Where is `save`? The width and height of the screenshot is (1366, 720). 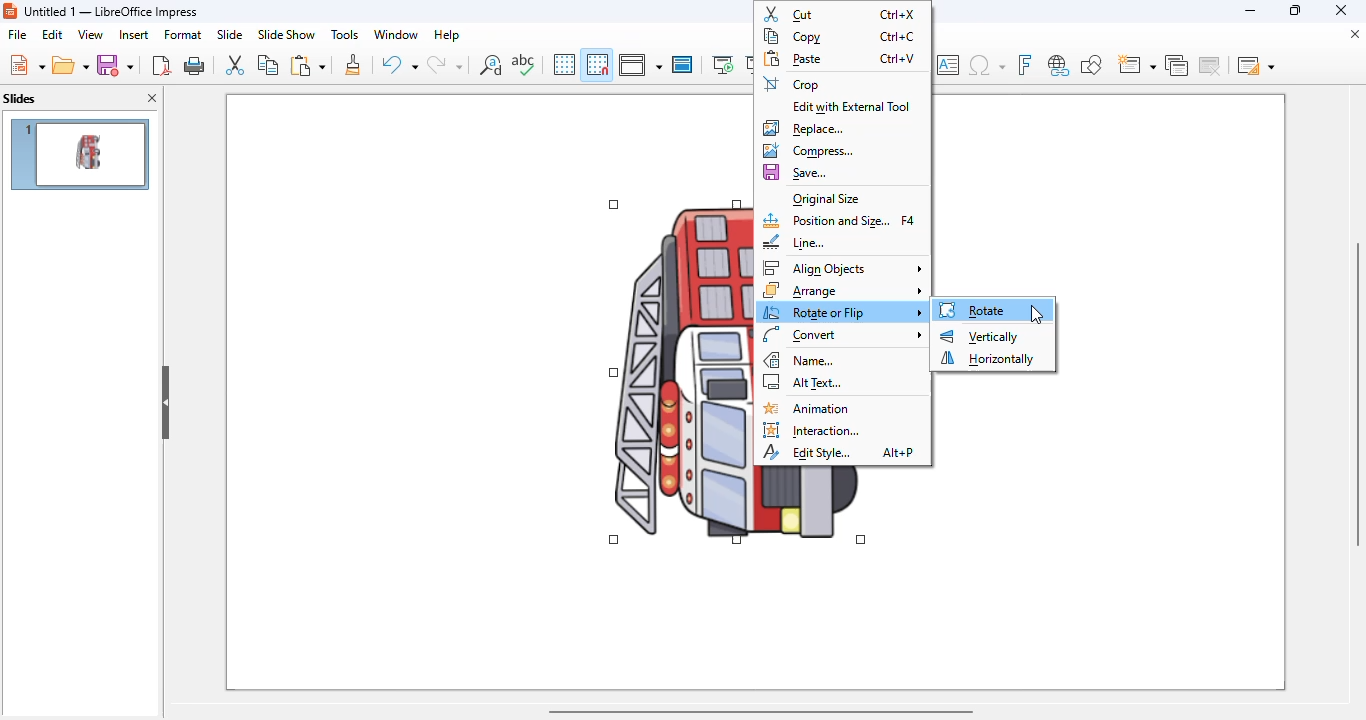 save is located at coordinates (116, 65).